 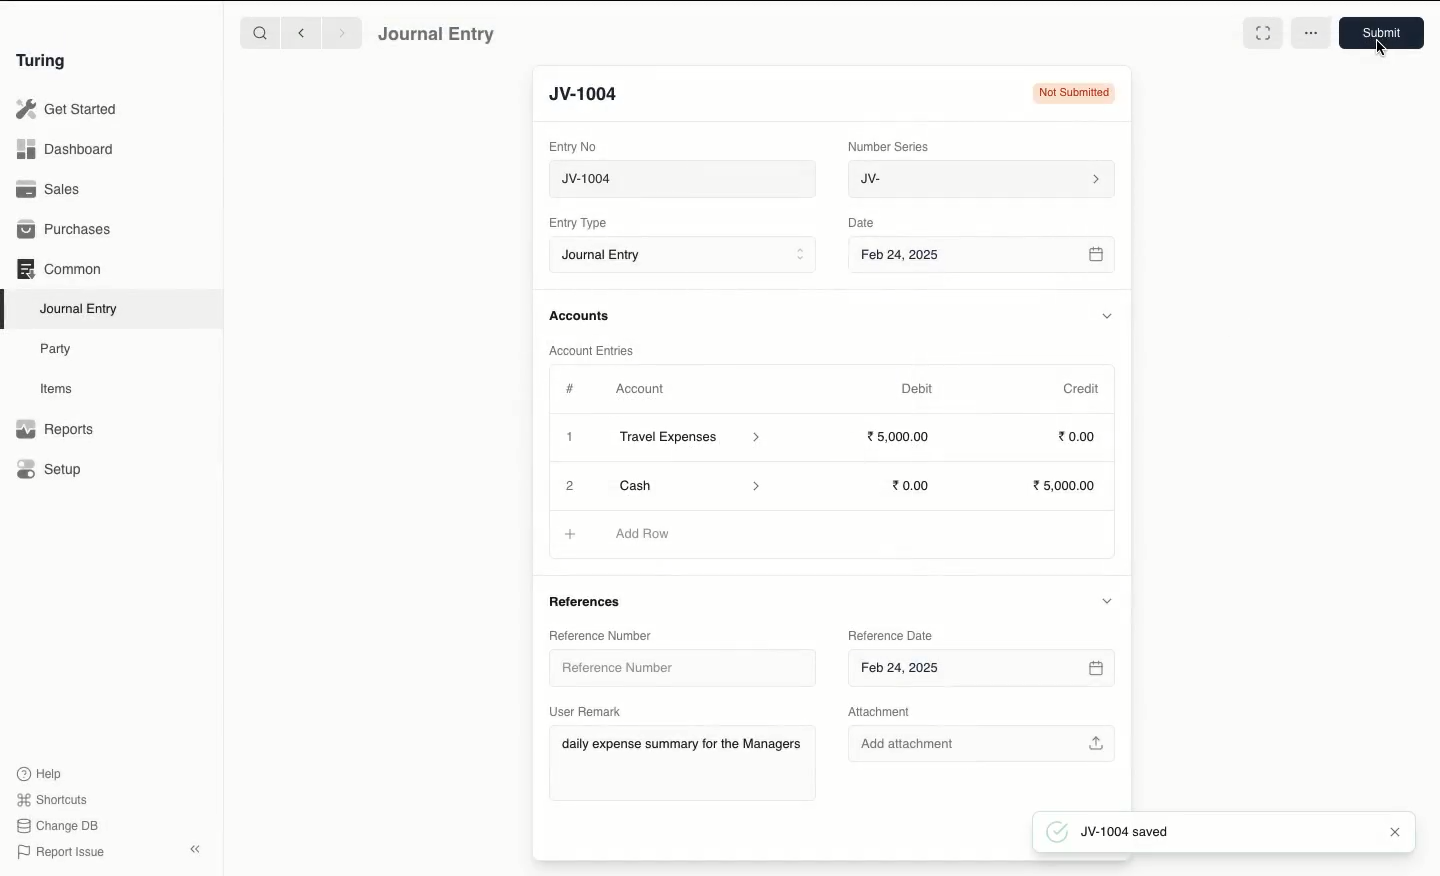 I want to click on Items, so click(x=57, y=388).